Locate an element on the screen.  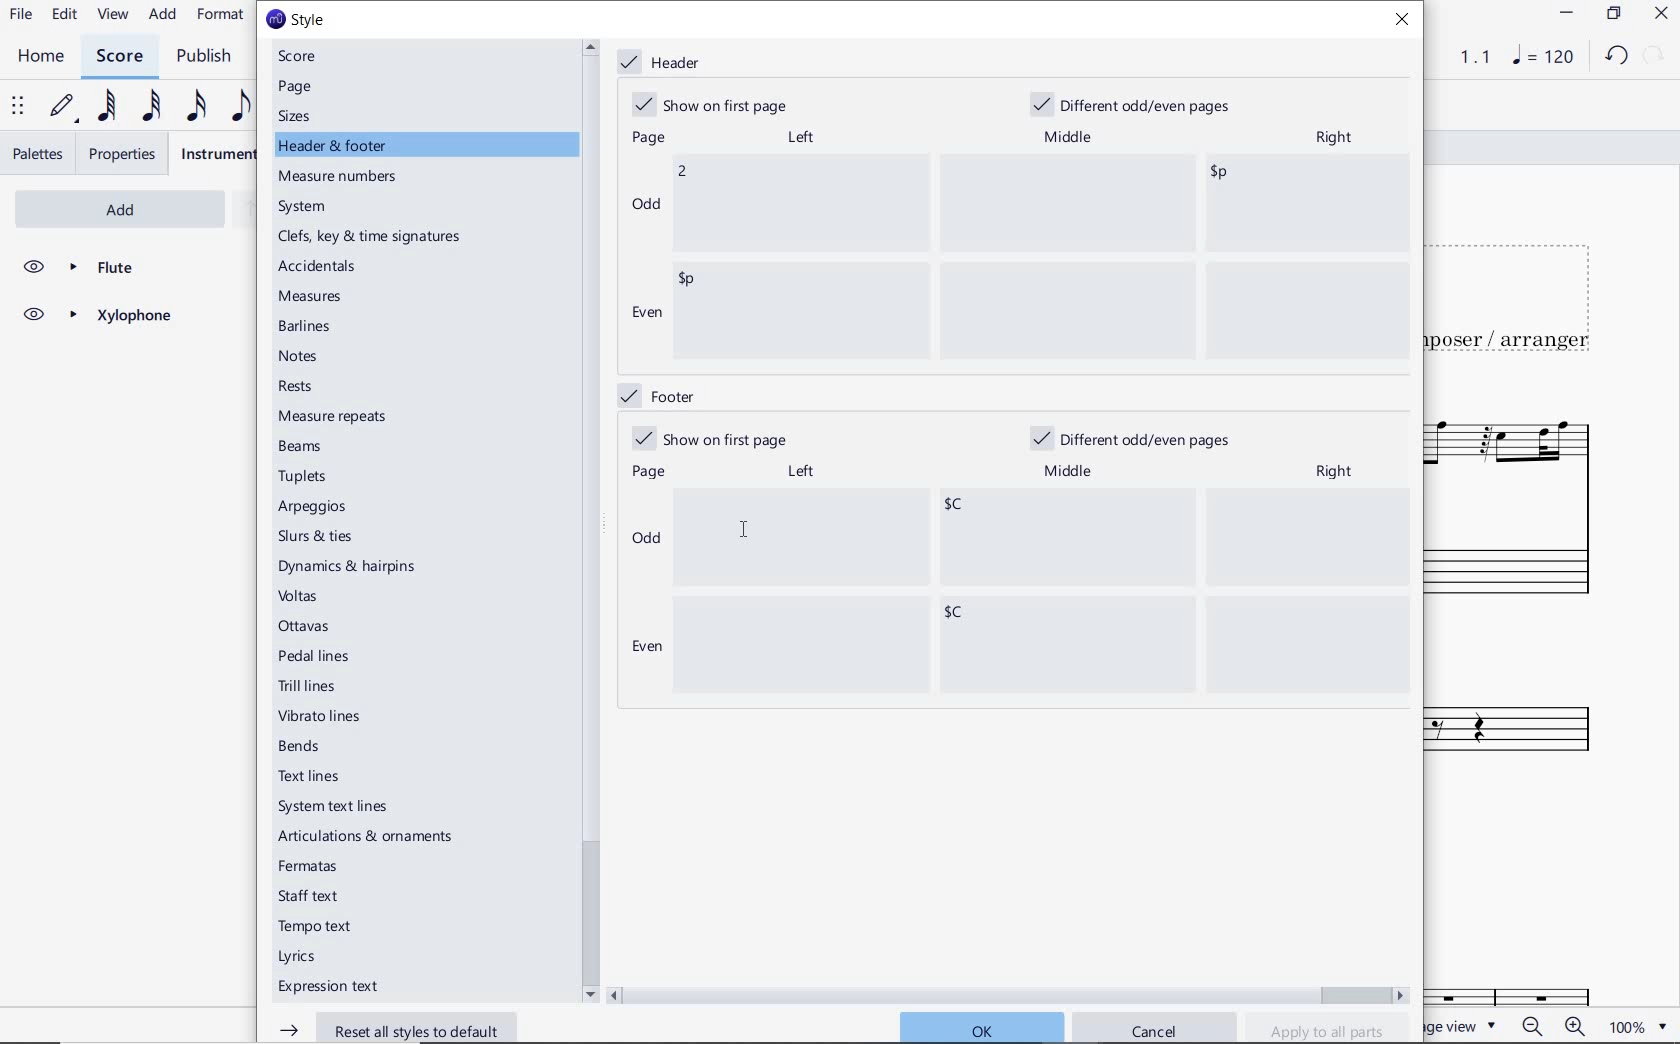
different odd/even is located at coordinates (1133, 441).